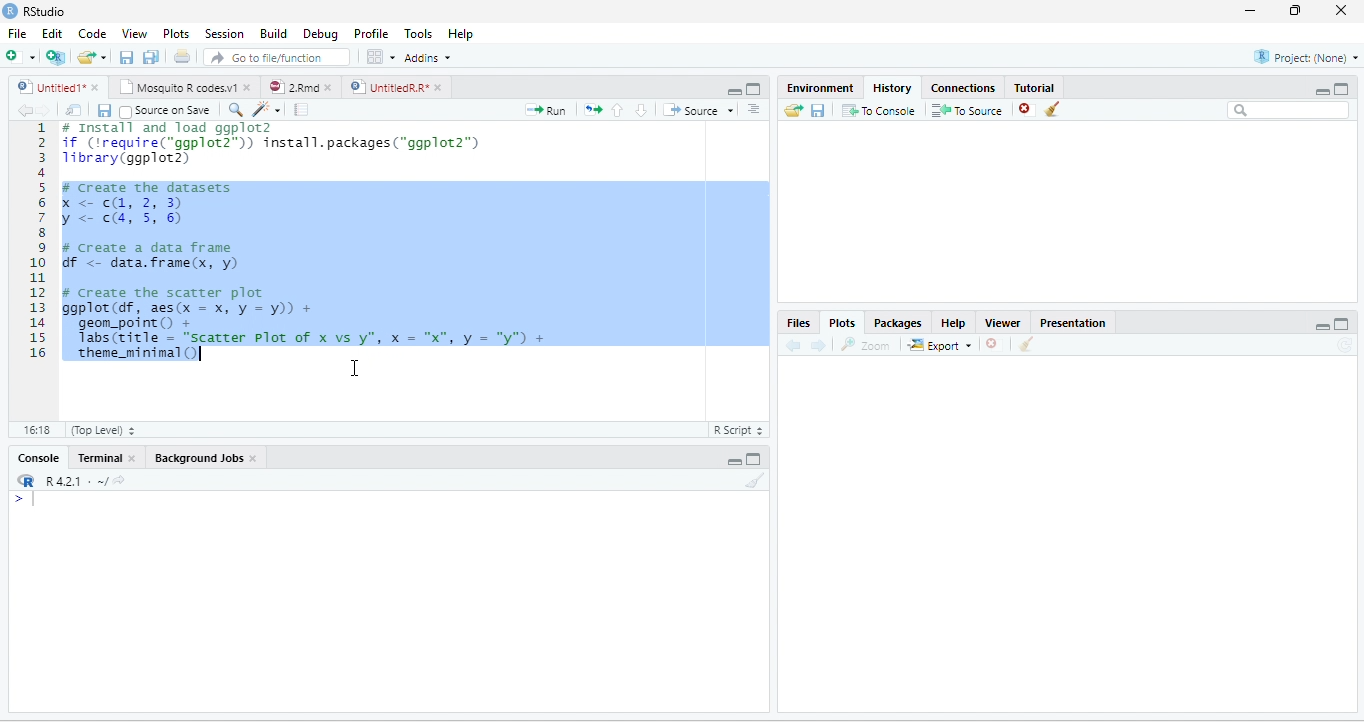  Describe the element at coordinates (733, 461) in the screenshot. I see `Minimize` at that location.